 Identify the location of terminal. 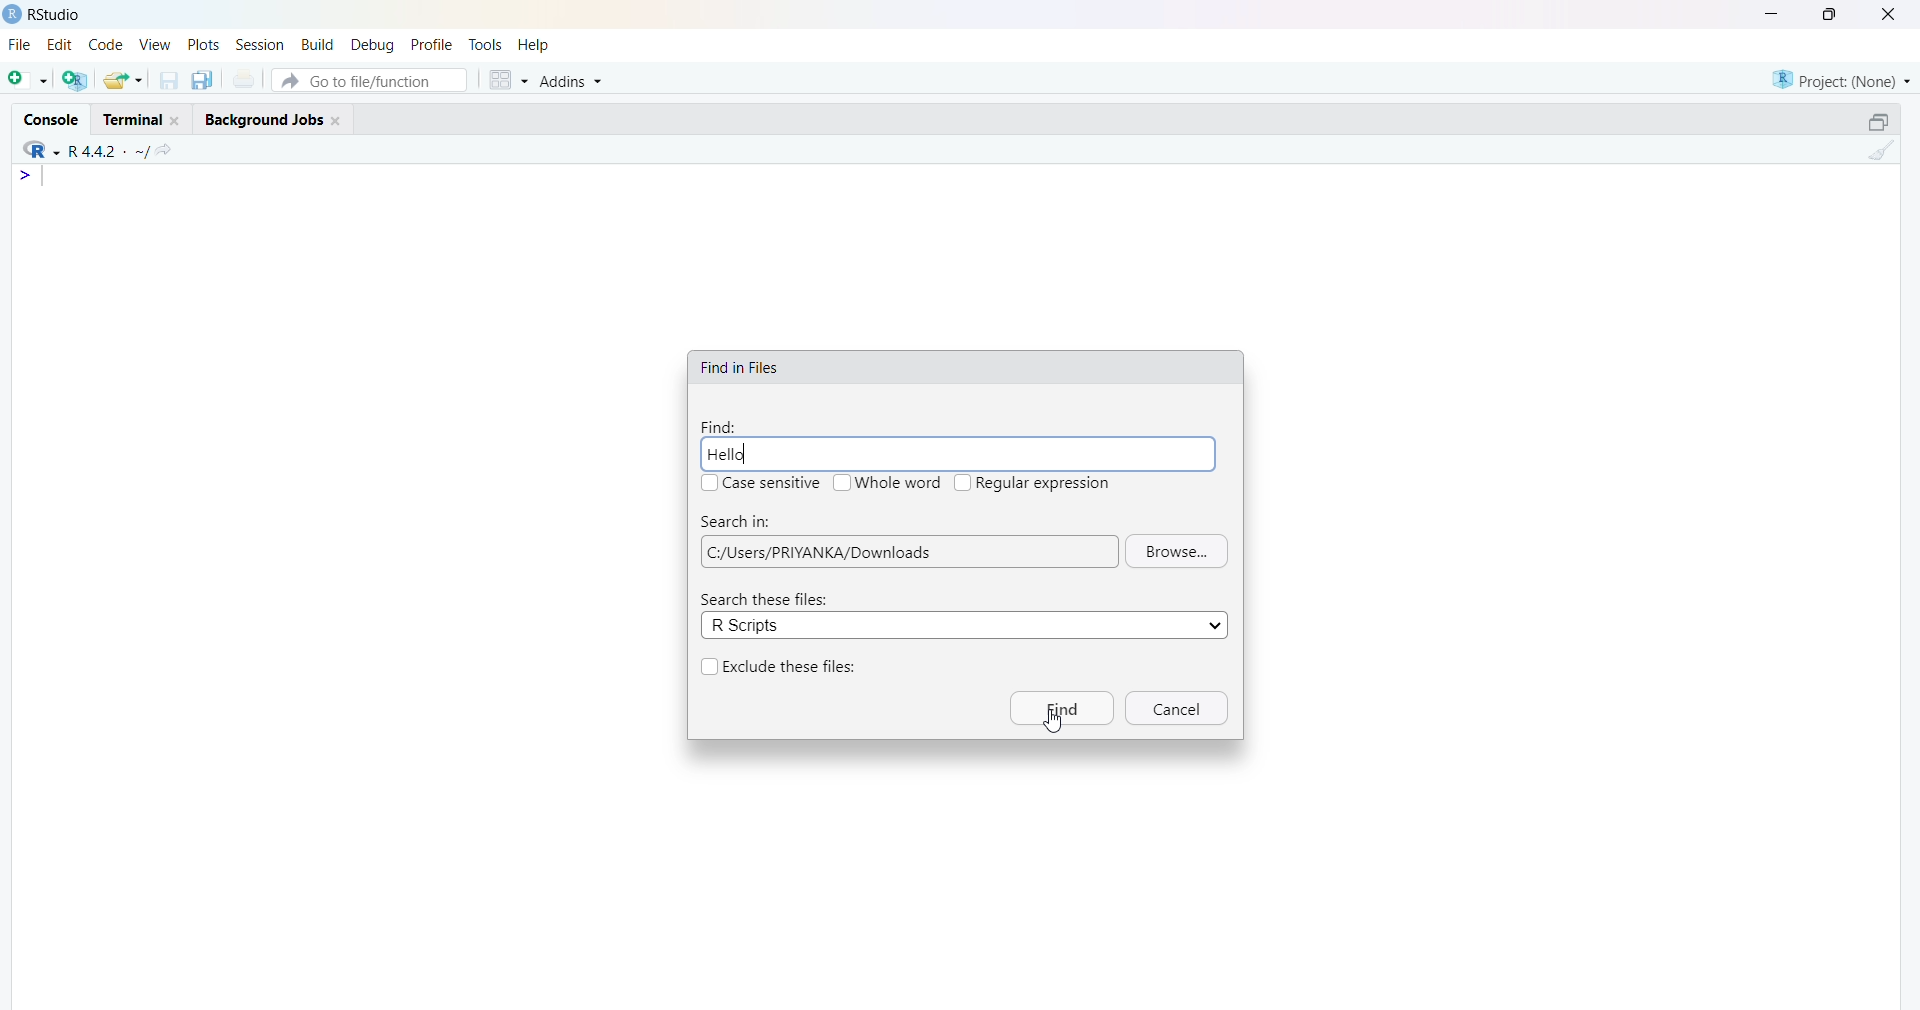
(132, 120).